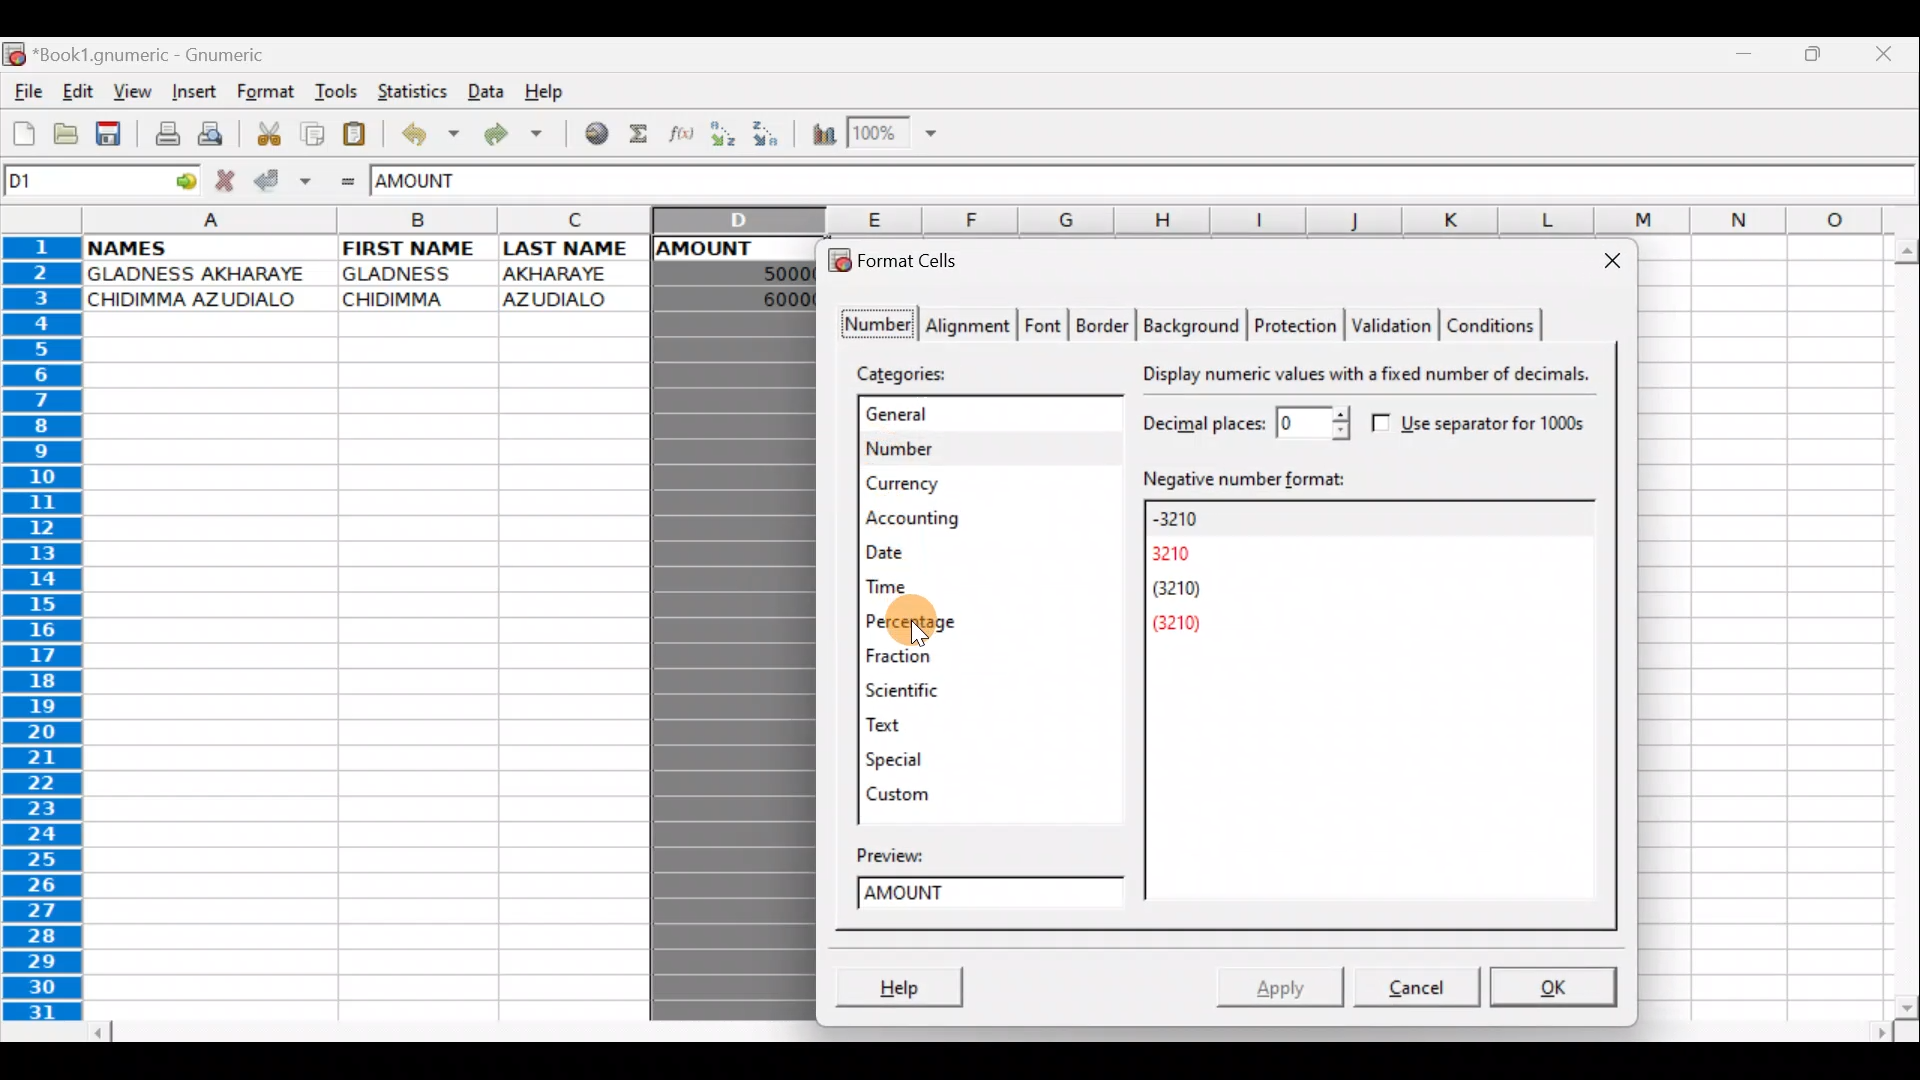 This screenshot has height=1080, width=1920. What do you see at coordinates (935, 623) in the screenshot?
I see `Percentage` at bounding box center [935, 623].